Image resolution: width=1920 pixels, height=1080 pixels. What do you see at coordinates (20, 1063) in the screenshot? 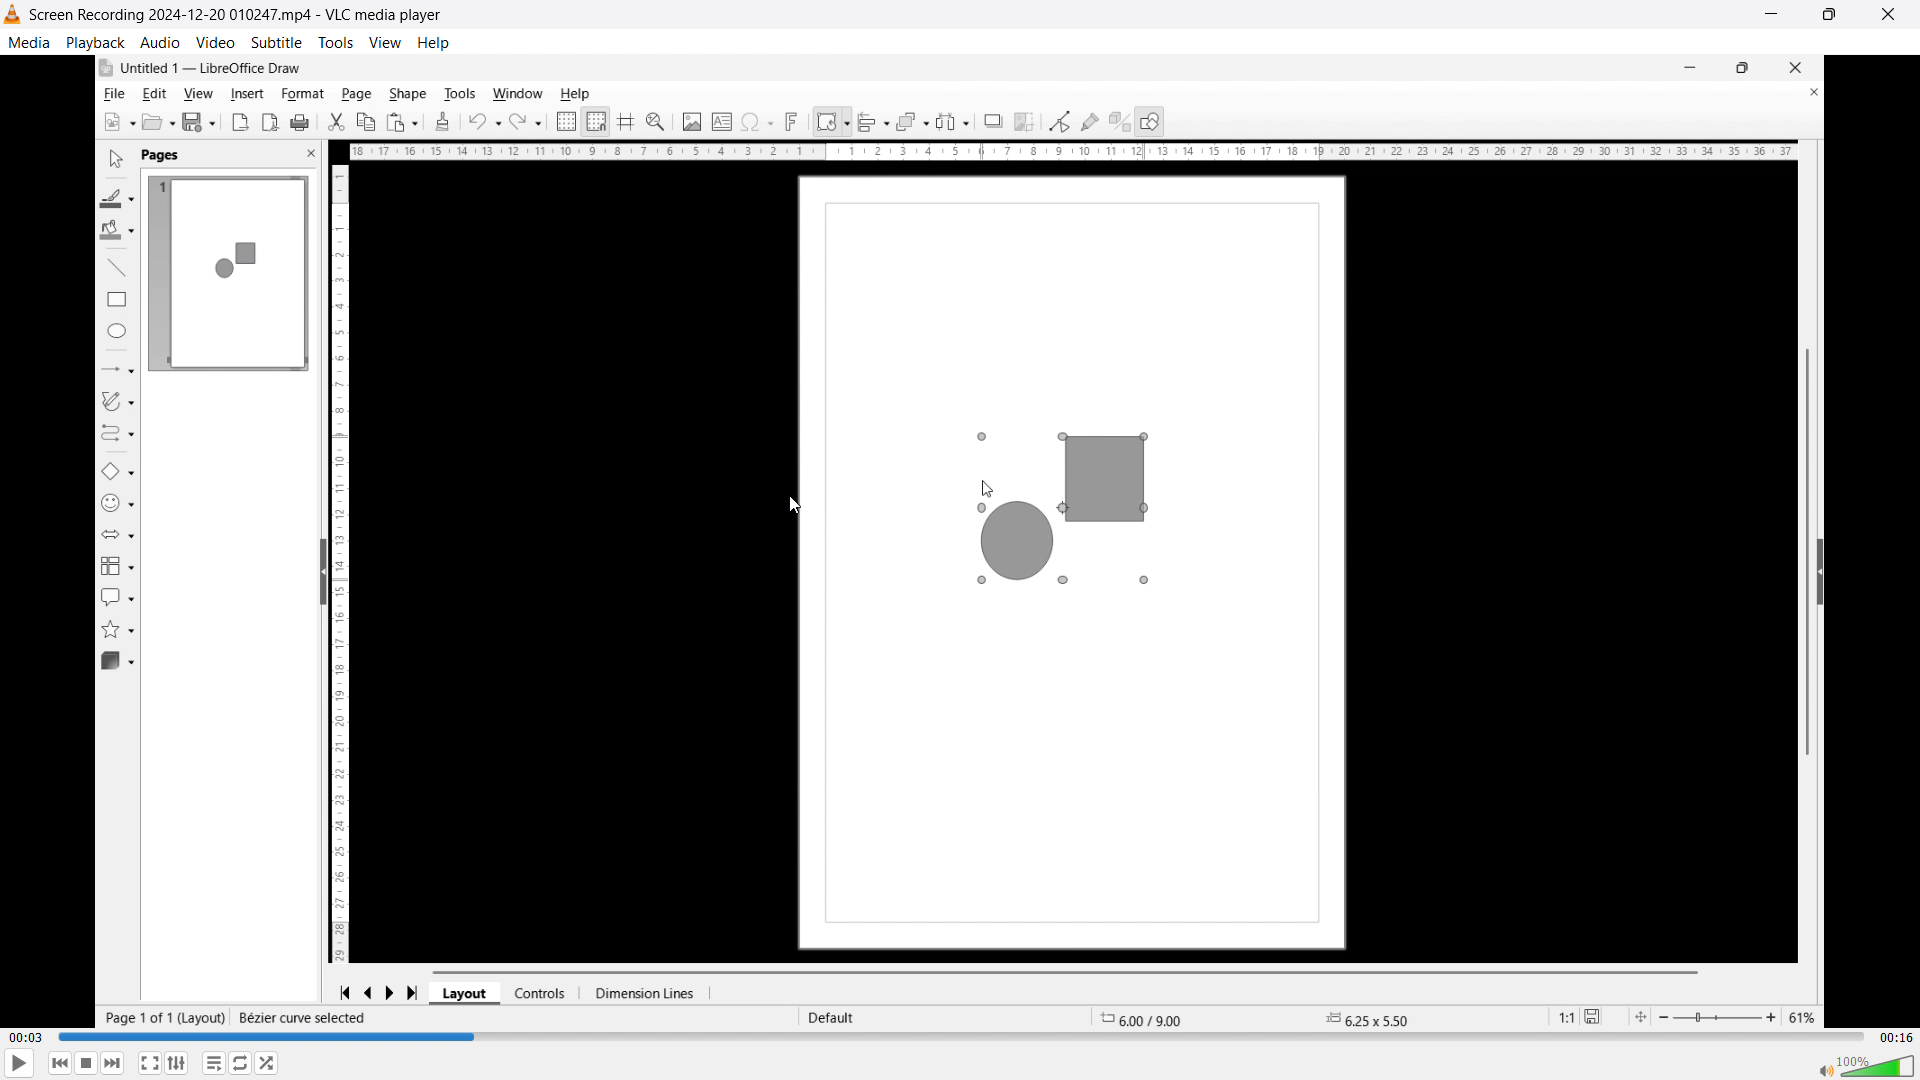
I see `play ` at bounding box center [20, 1063].